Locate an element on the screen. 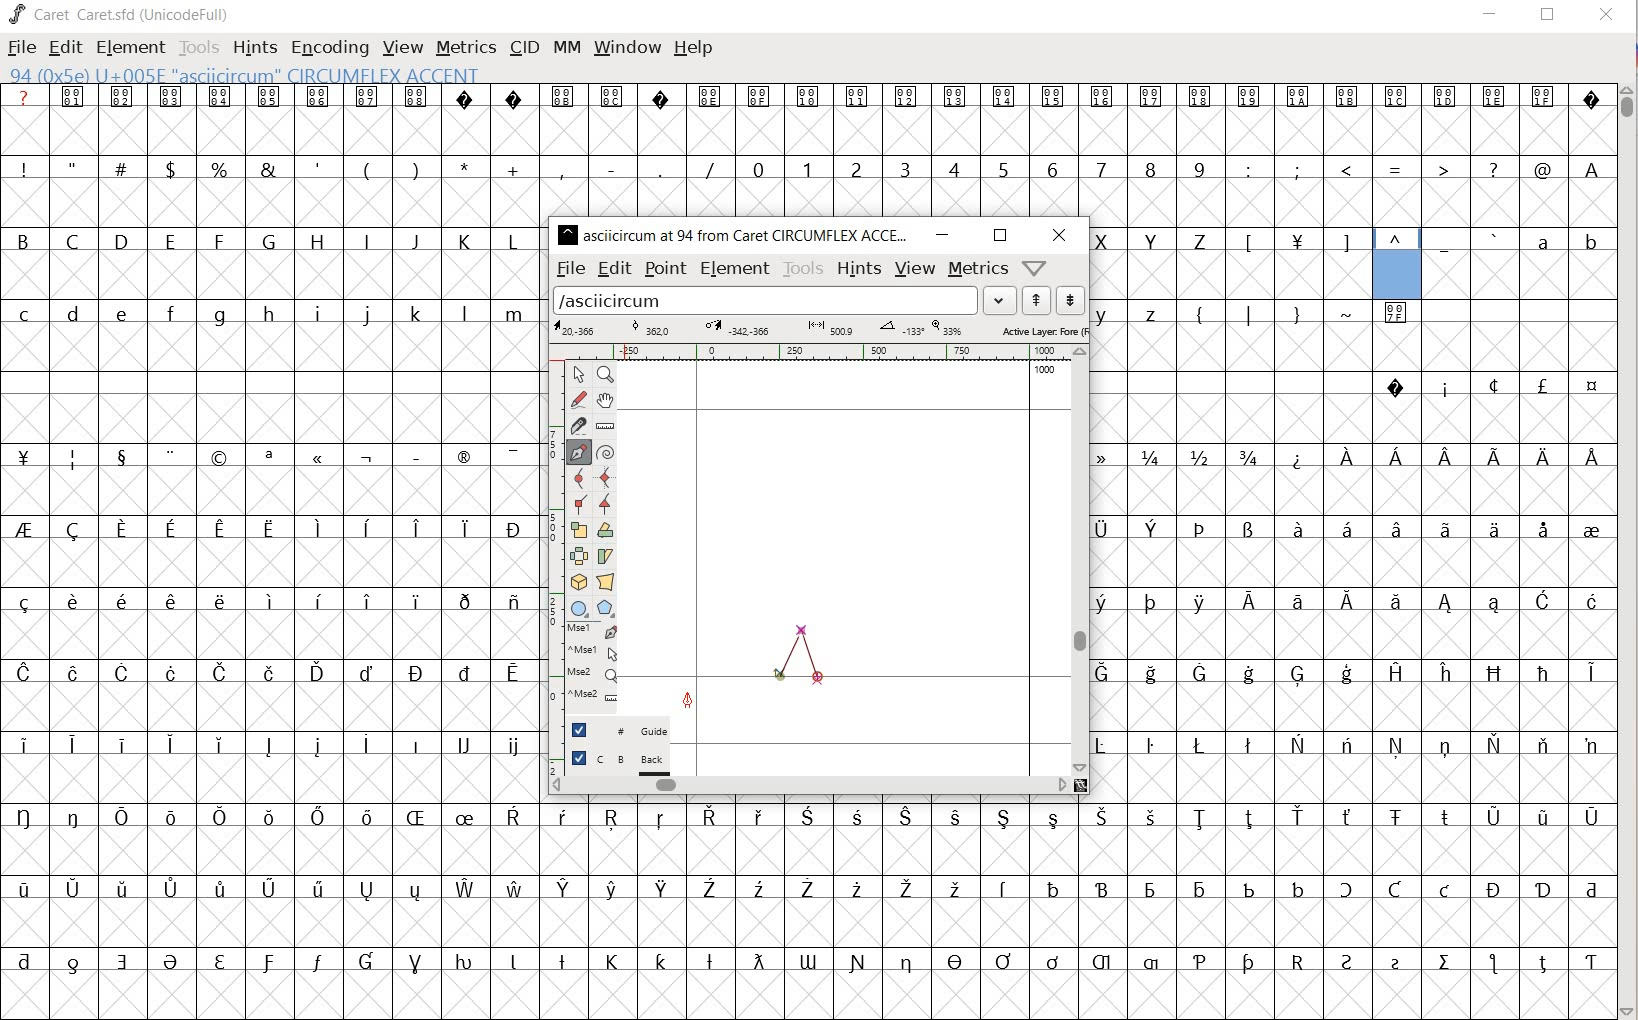 This screenshot has height=1020, width=1638. SCROLLBAR is located at coordinates (1628, 549).